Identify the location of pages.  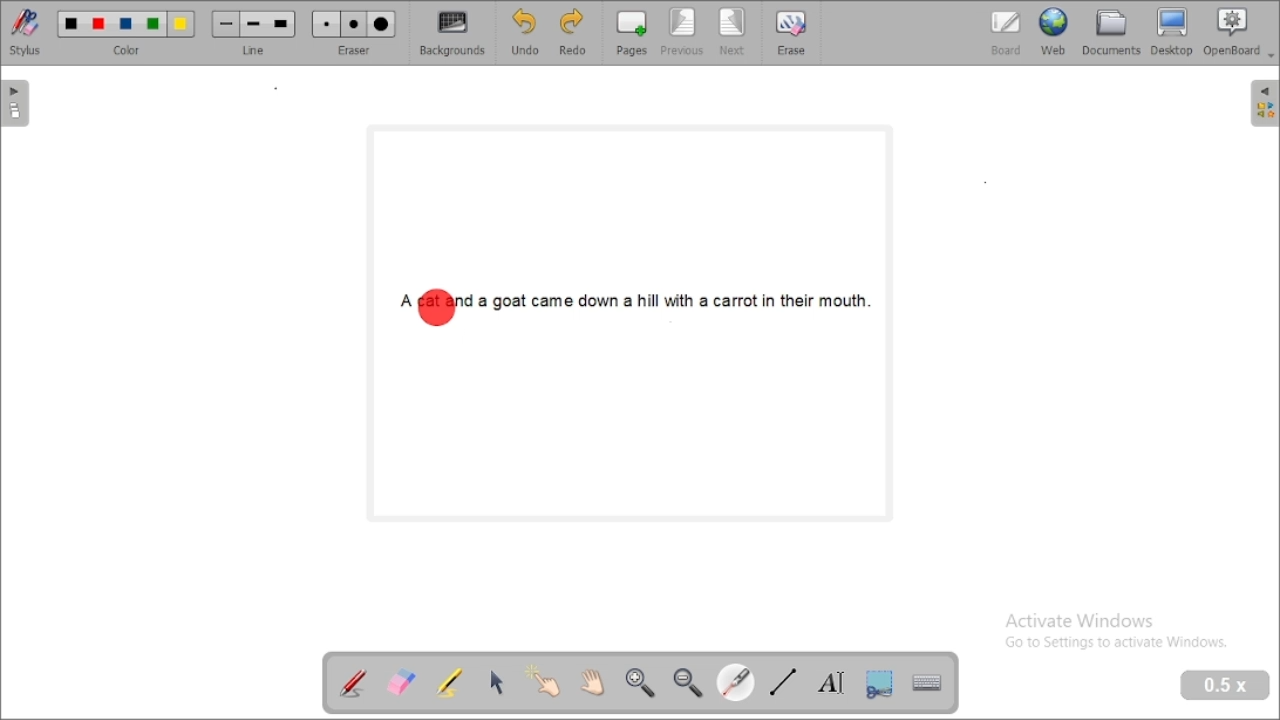
(631, 33).